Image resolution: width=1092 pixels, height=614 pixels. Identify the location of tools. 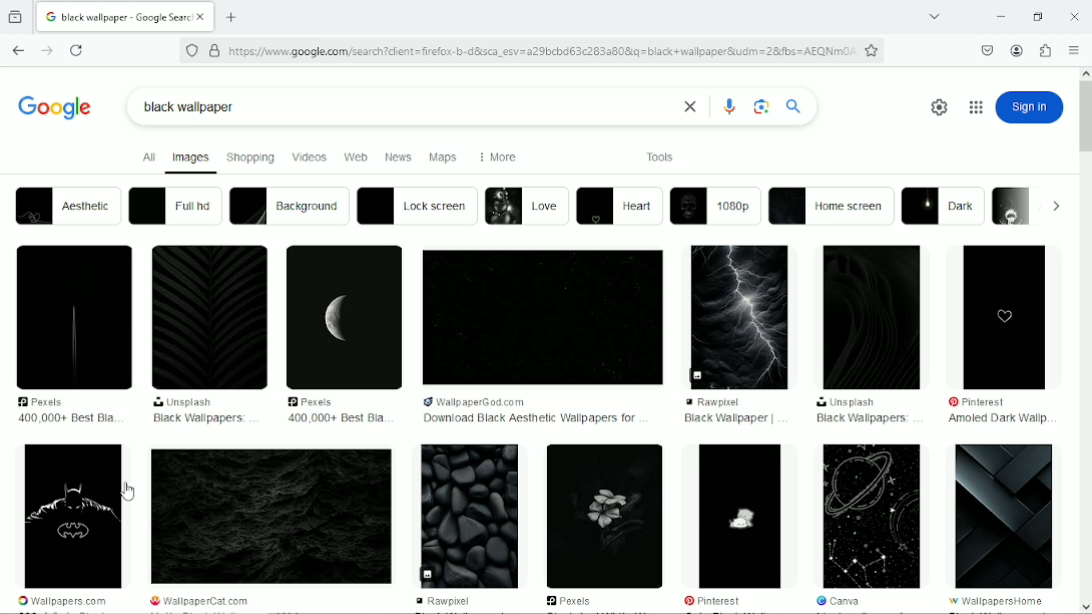
(661, 156).